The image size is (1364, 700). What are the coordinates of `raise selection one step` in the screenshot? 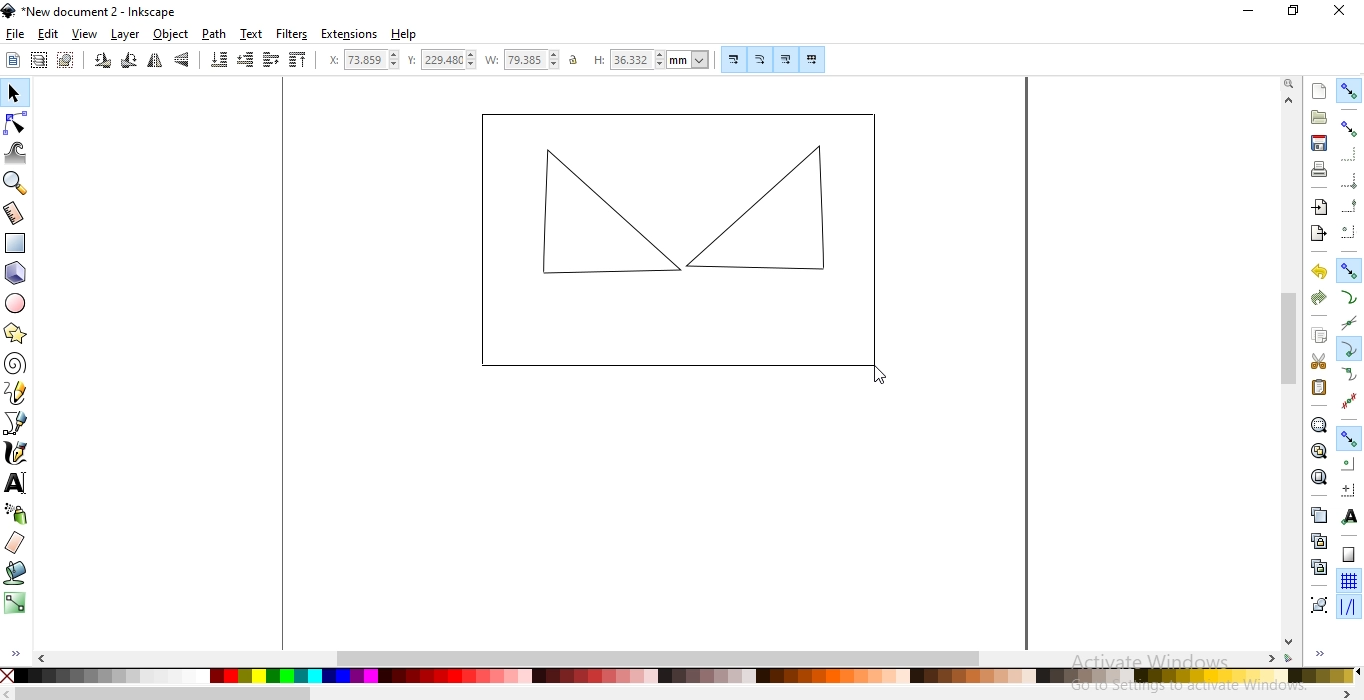 It's located at (271, 60).